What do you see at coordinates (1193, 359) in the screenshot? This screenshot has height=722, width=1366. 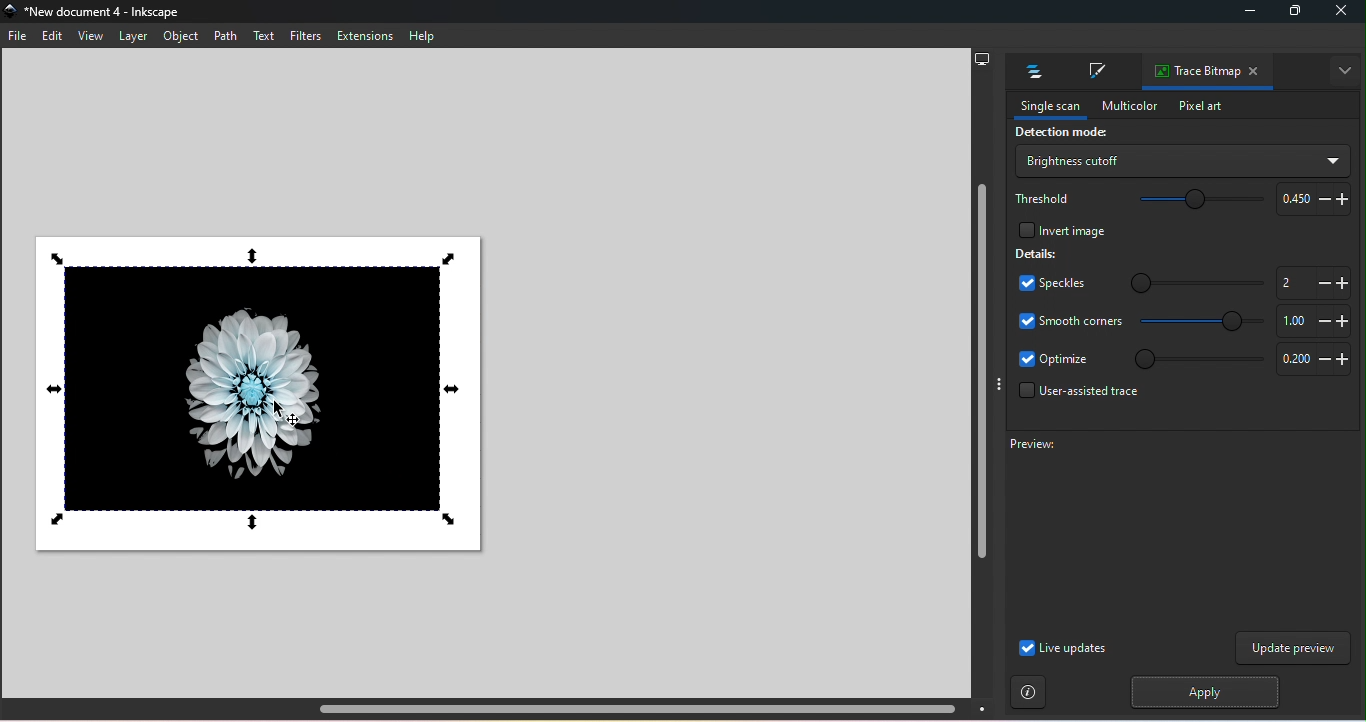 I see `Optimize slide bar` at bounding box center [1193, 359].